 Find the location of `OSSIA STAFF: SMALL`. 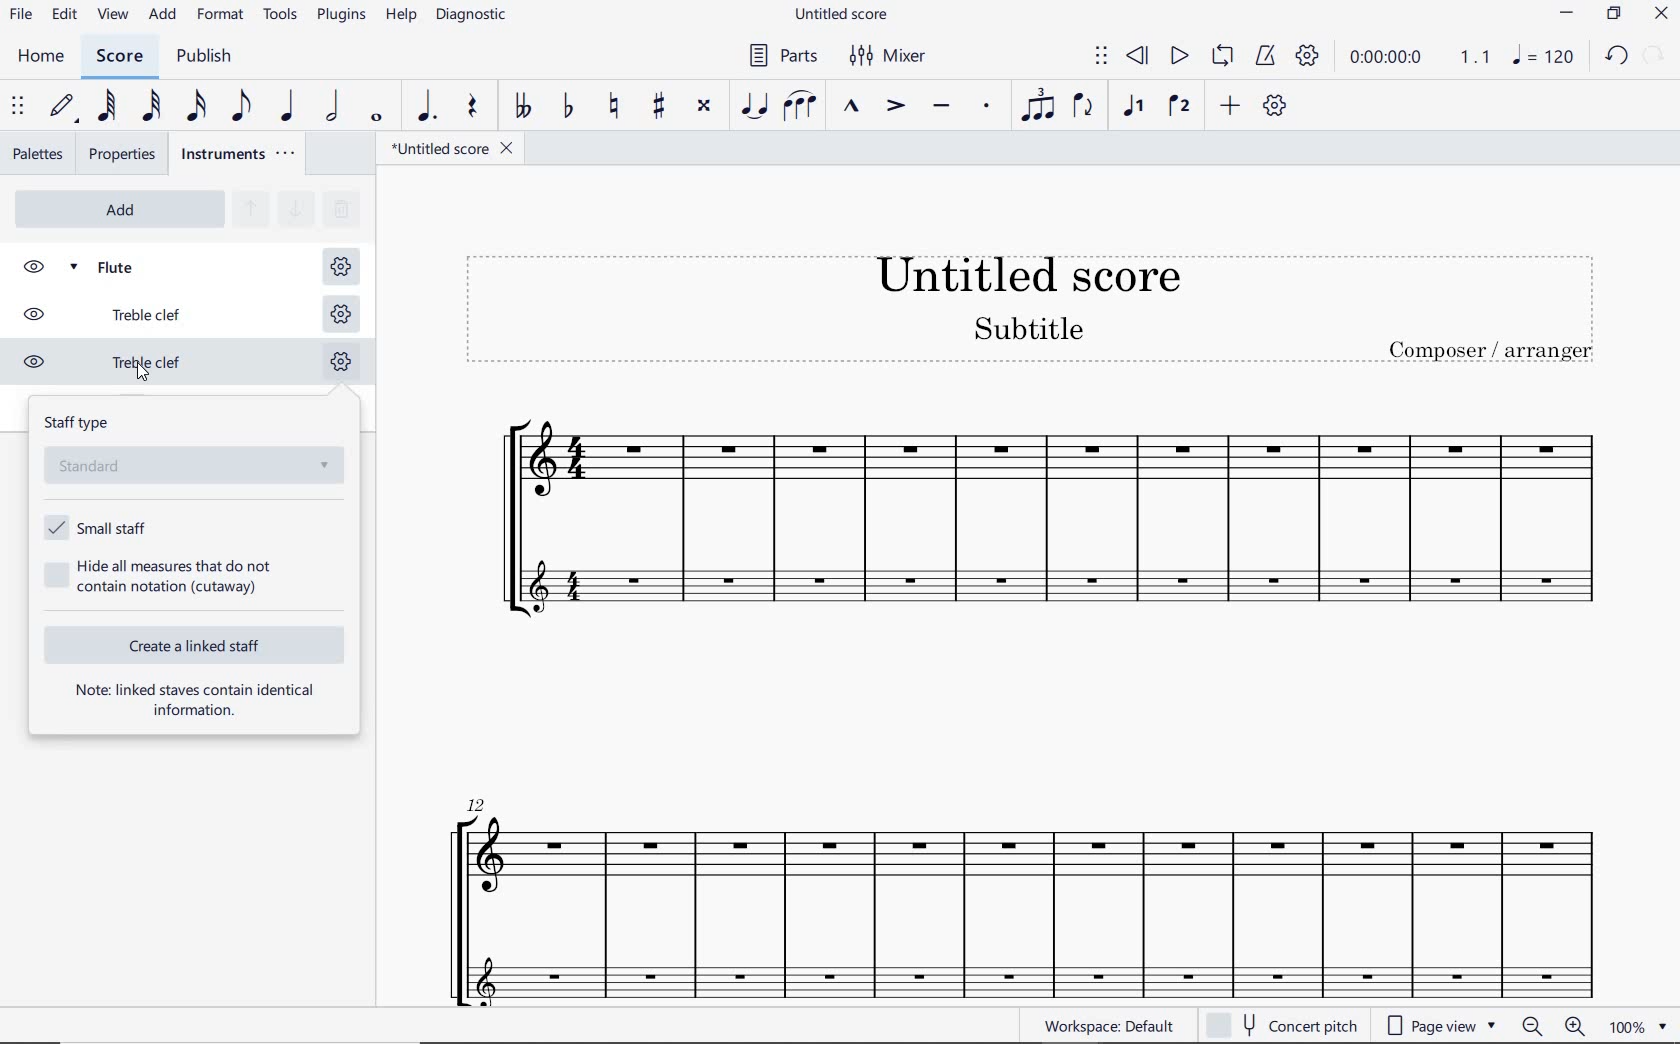

OSSIA STAFF: SMALL is located at coordinates (1054, 585).